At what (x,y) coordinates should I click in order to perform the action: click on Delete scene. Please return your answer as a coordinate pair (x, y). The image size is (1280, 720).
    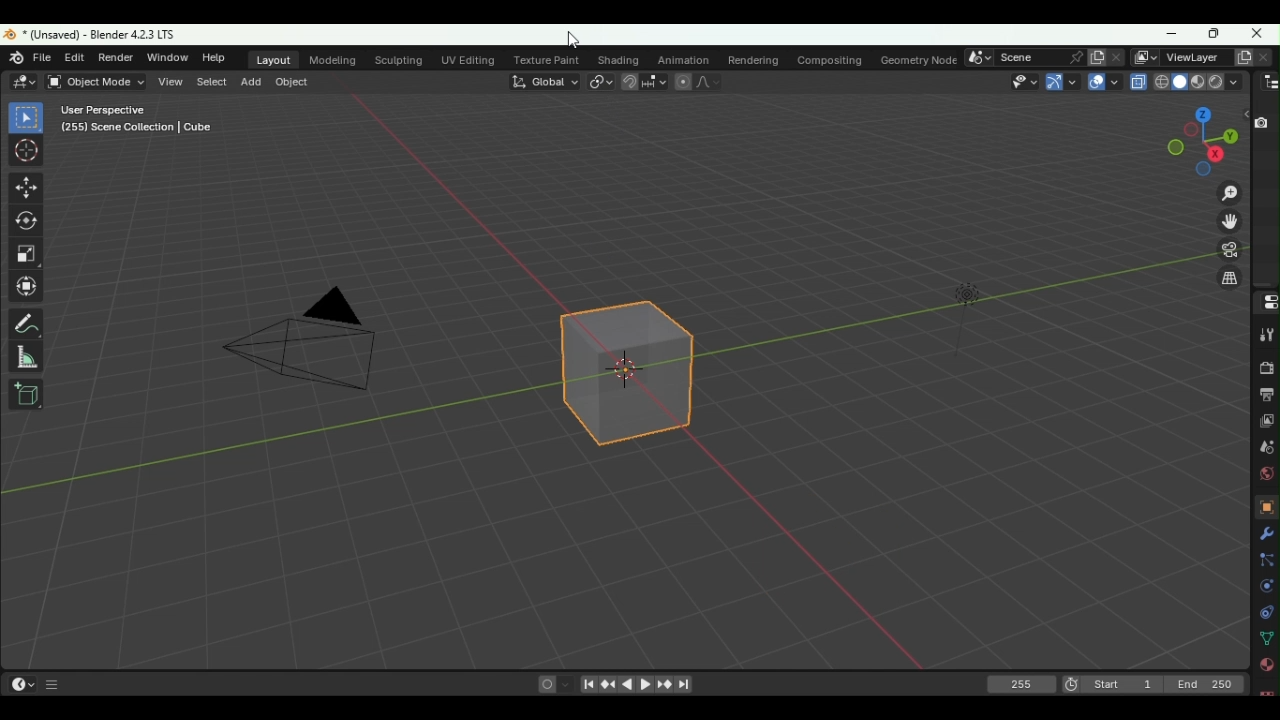
    Looking at the image, I should click on (1117, 58).